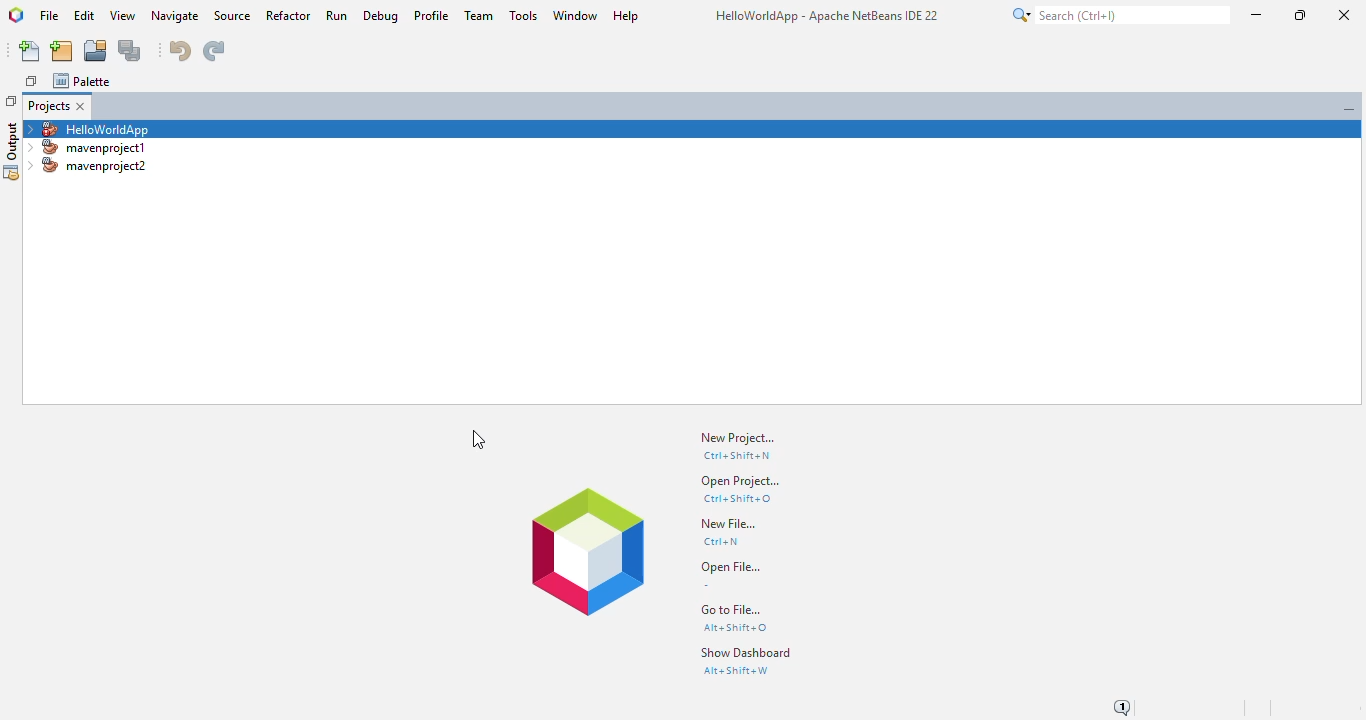 Image resolution: width=1366 pixels, height=720 pixels. Describe the element at coordinates (738, 438) in the screenshot. I see `new project` at that location.